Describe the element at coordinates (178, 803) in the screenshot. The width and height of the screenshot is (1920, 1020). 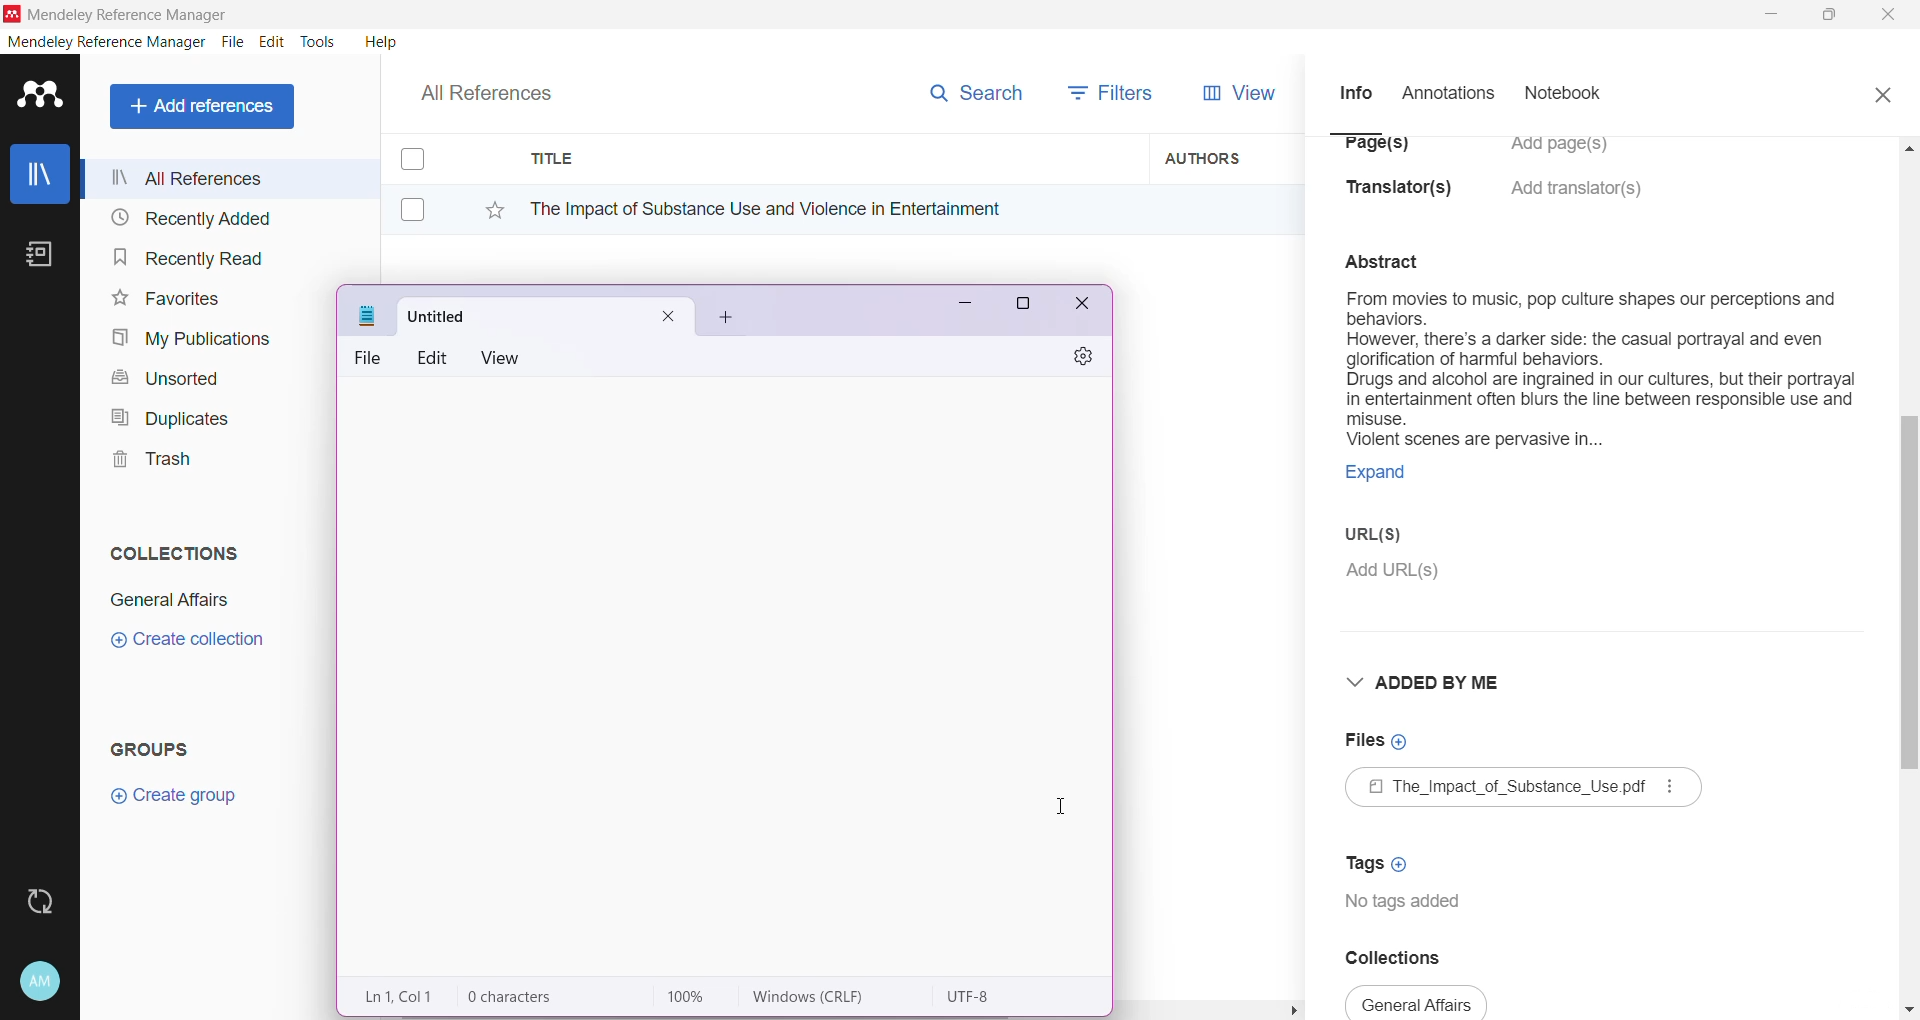
I see `Click to Create Group` at that location.